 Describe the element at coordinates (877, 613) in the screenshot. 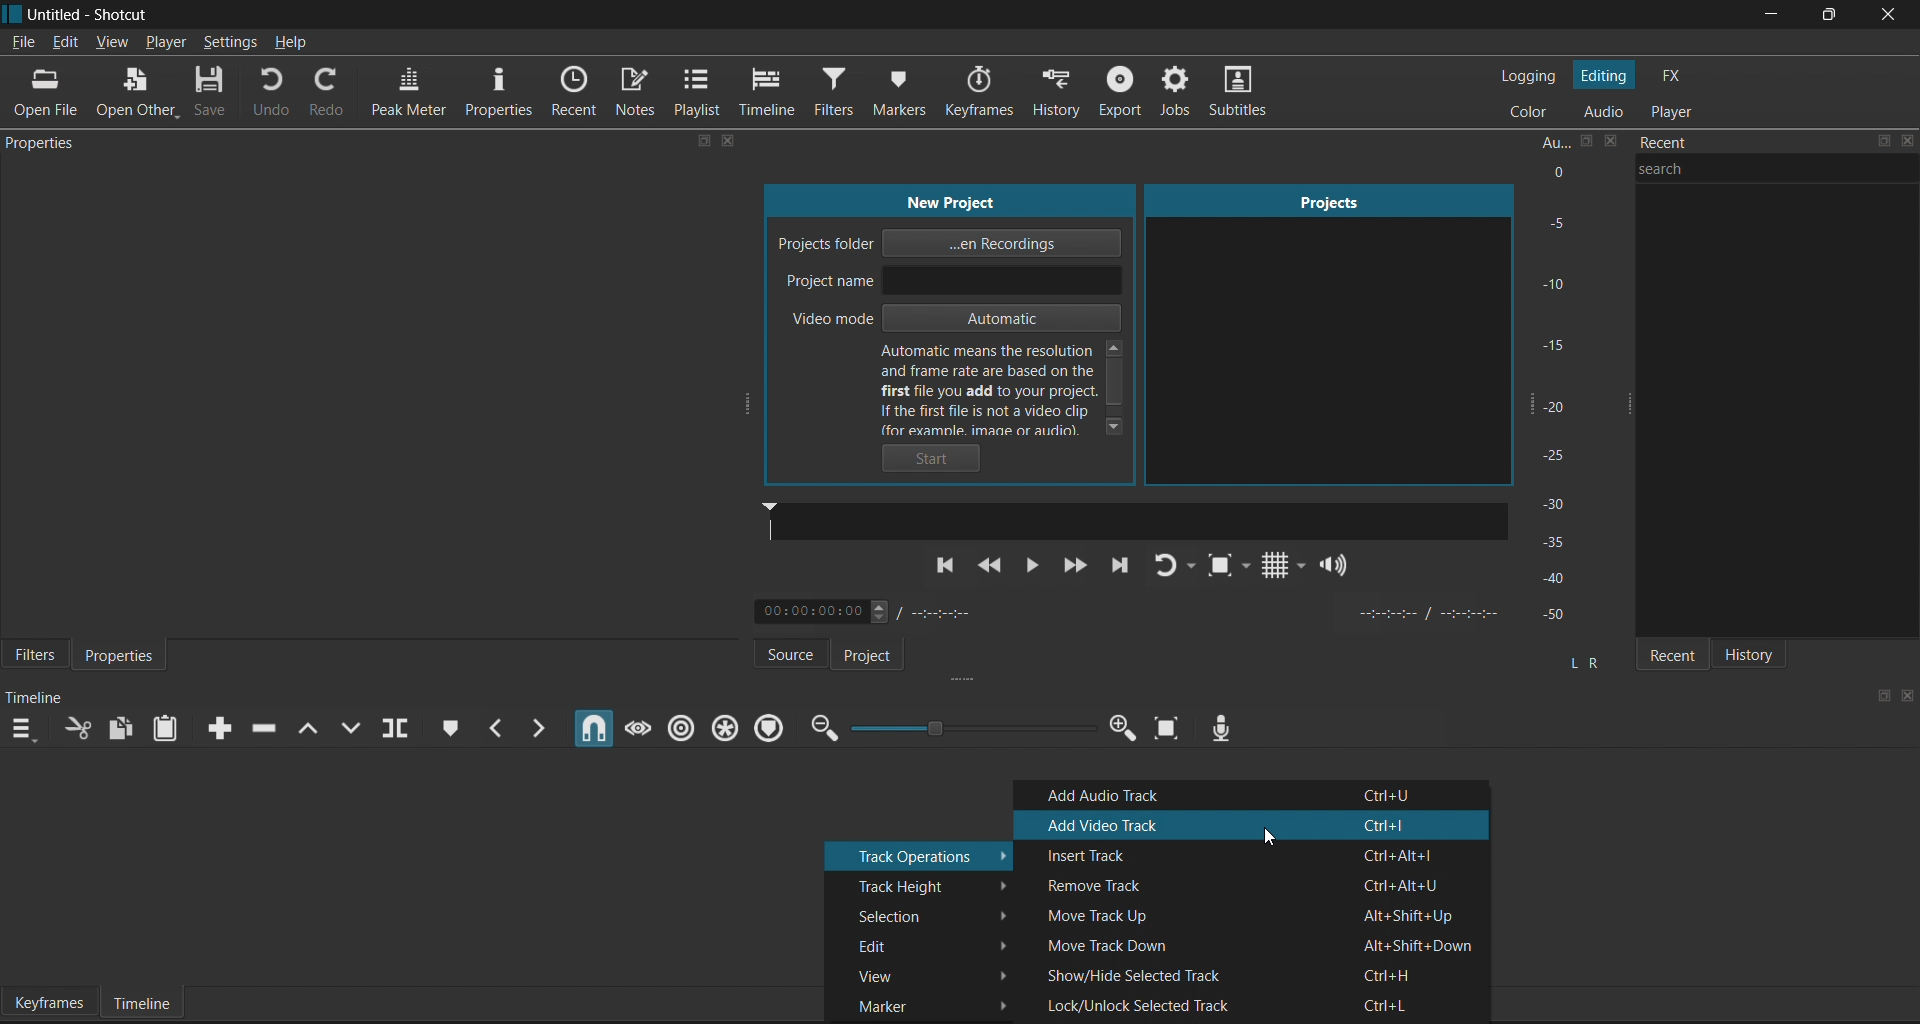

I see `Timestamp` at that location.